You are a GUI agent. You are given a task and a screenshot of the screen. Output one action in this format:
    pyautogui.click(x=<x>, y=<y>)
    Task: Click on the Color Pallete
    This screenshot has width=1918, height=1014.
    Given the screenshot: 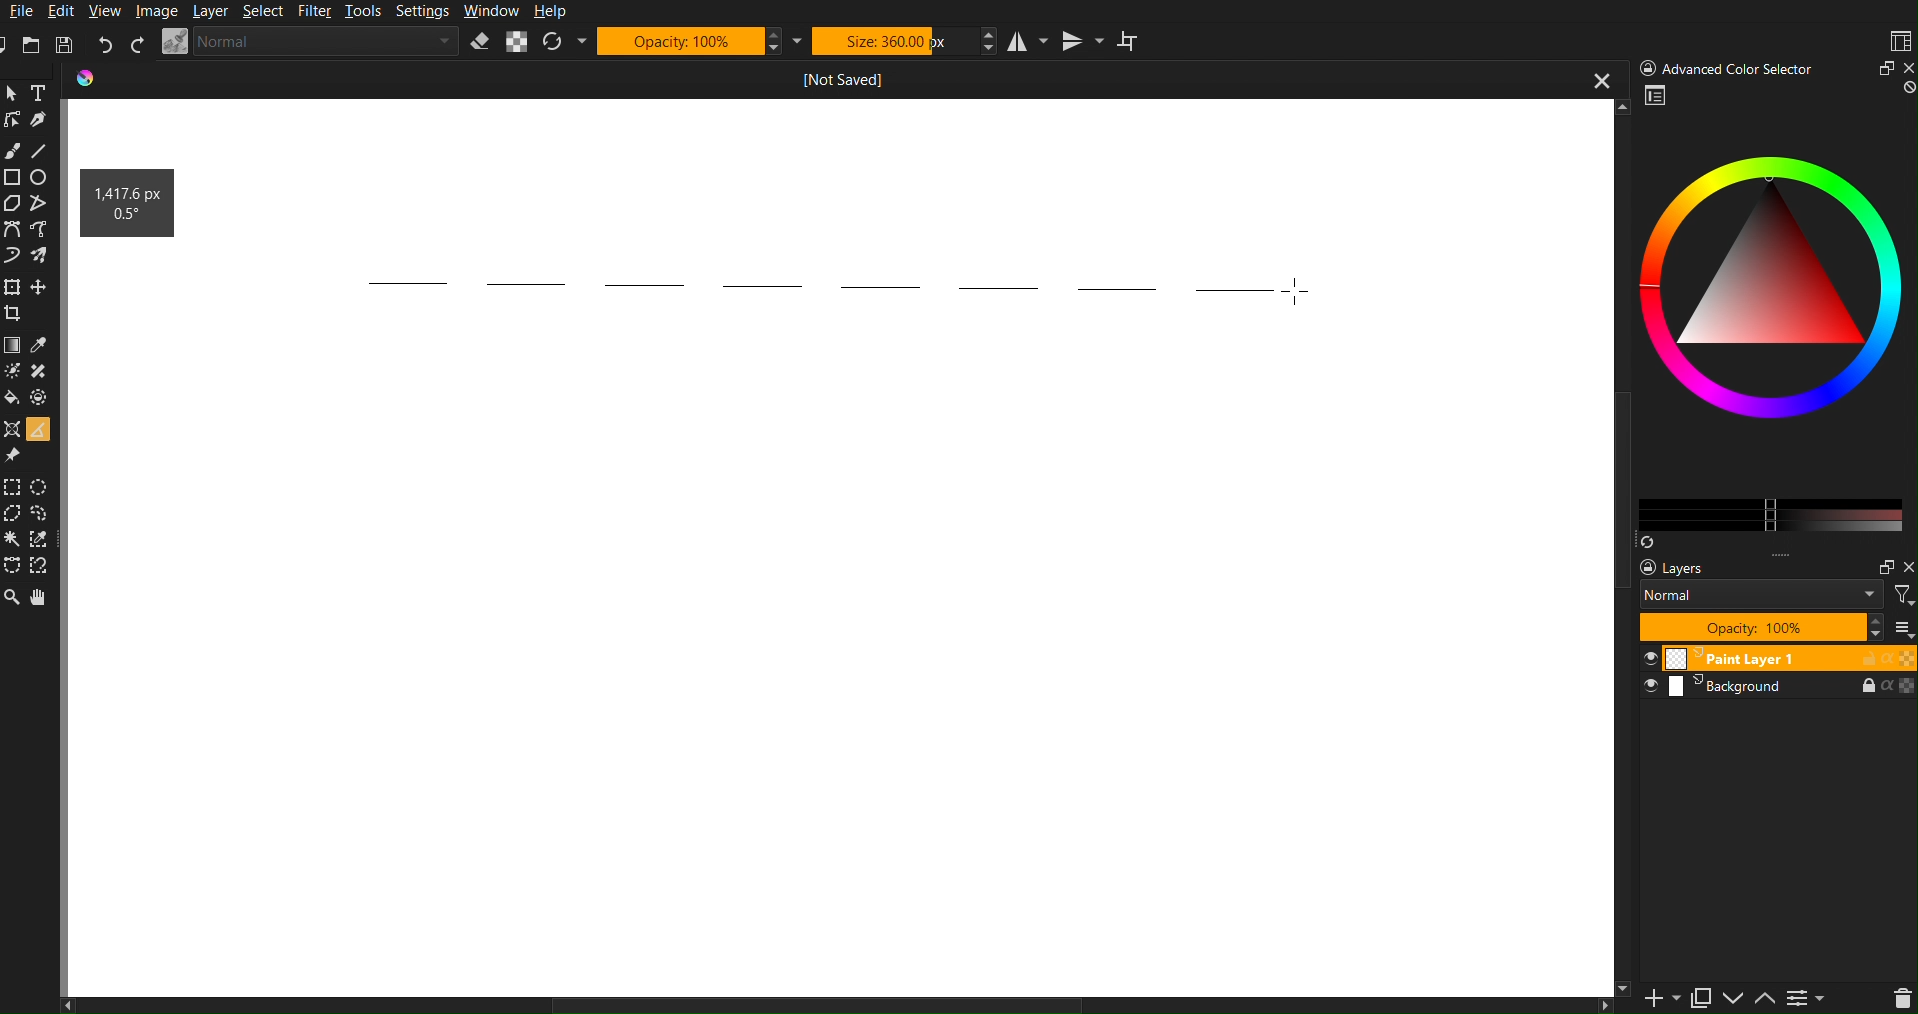 What is the action you would take?
    pyautogui.click(x=42, y=397)
    